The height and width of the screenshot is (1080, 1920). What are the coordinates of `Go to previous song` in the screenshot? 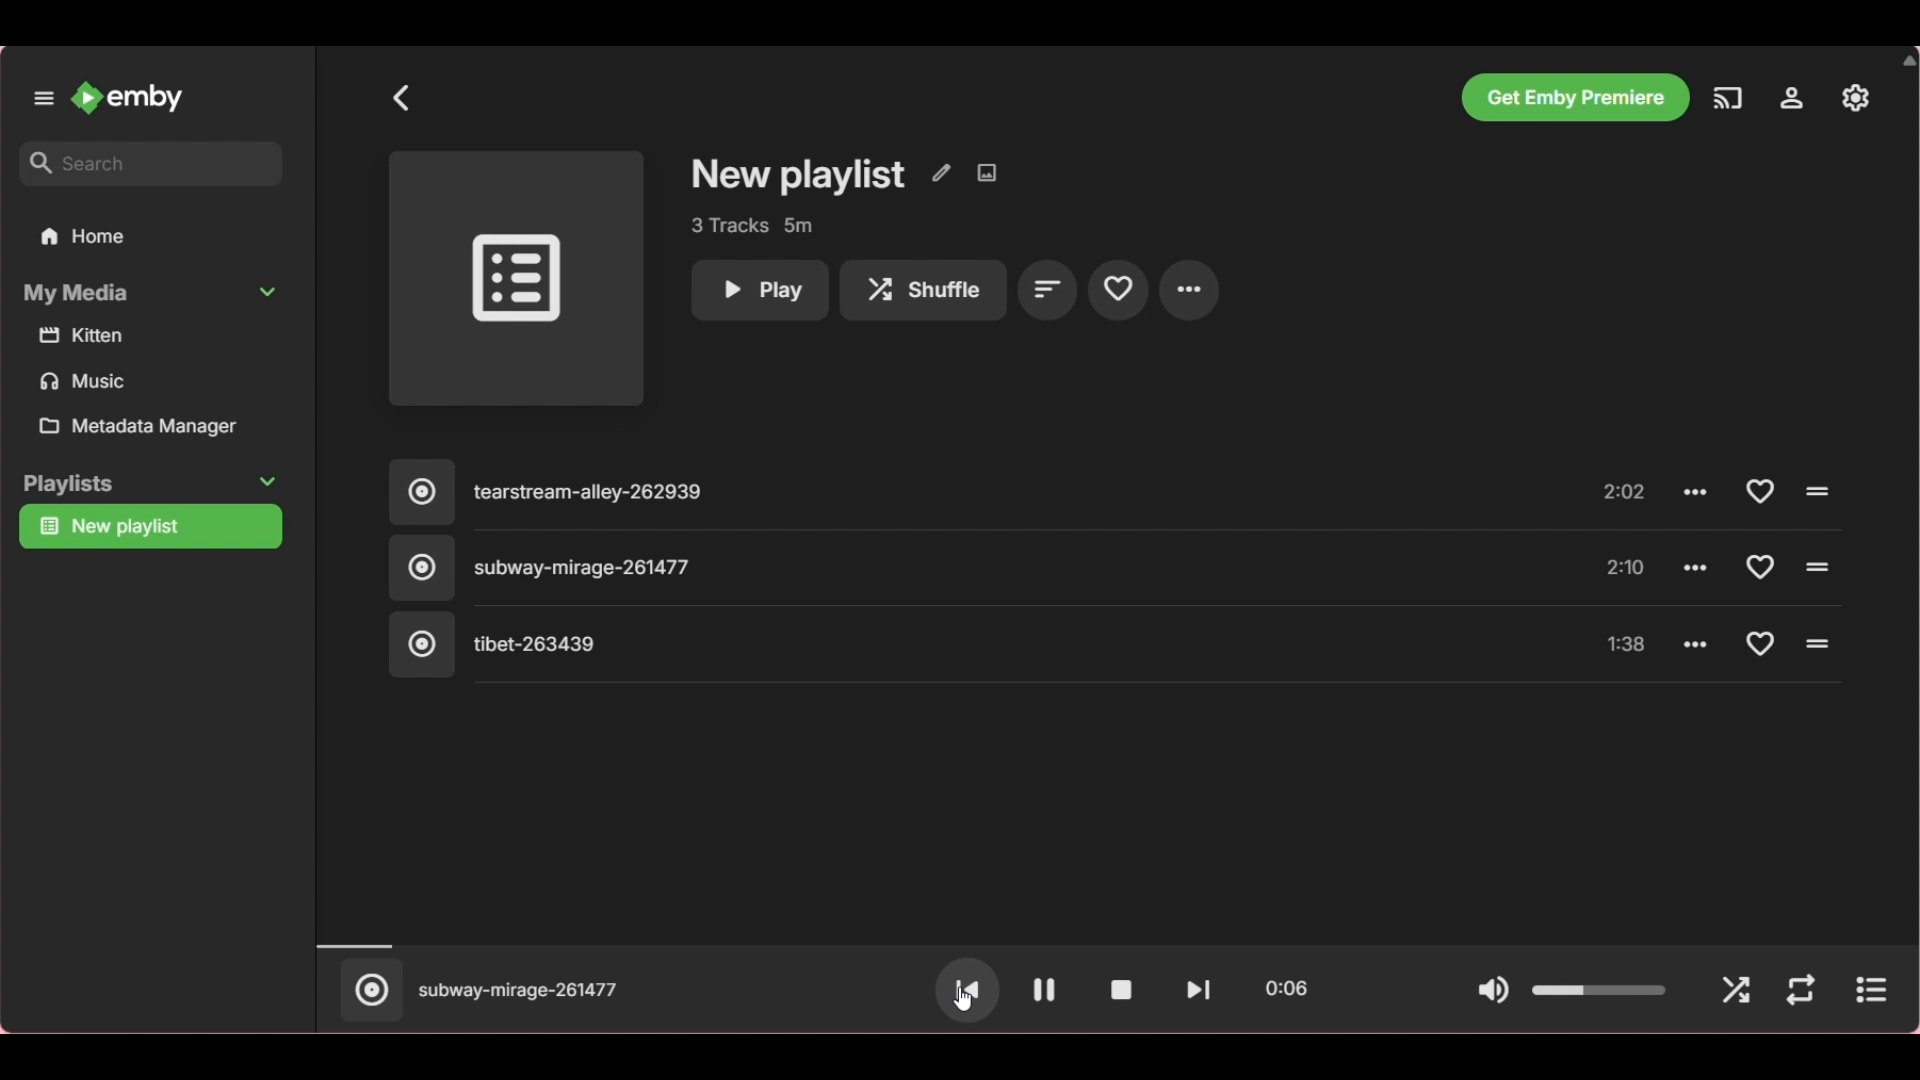 It's located at (967, 991).